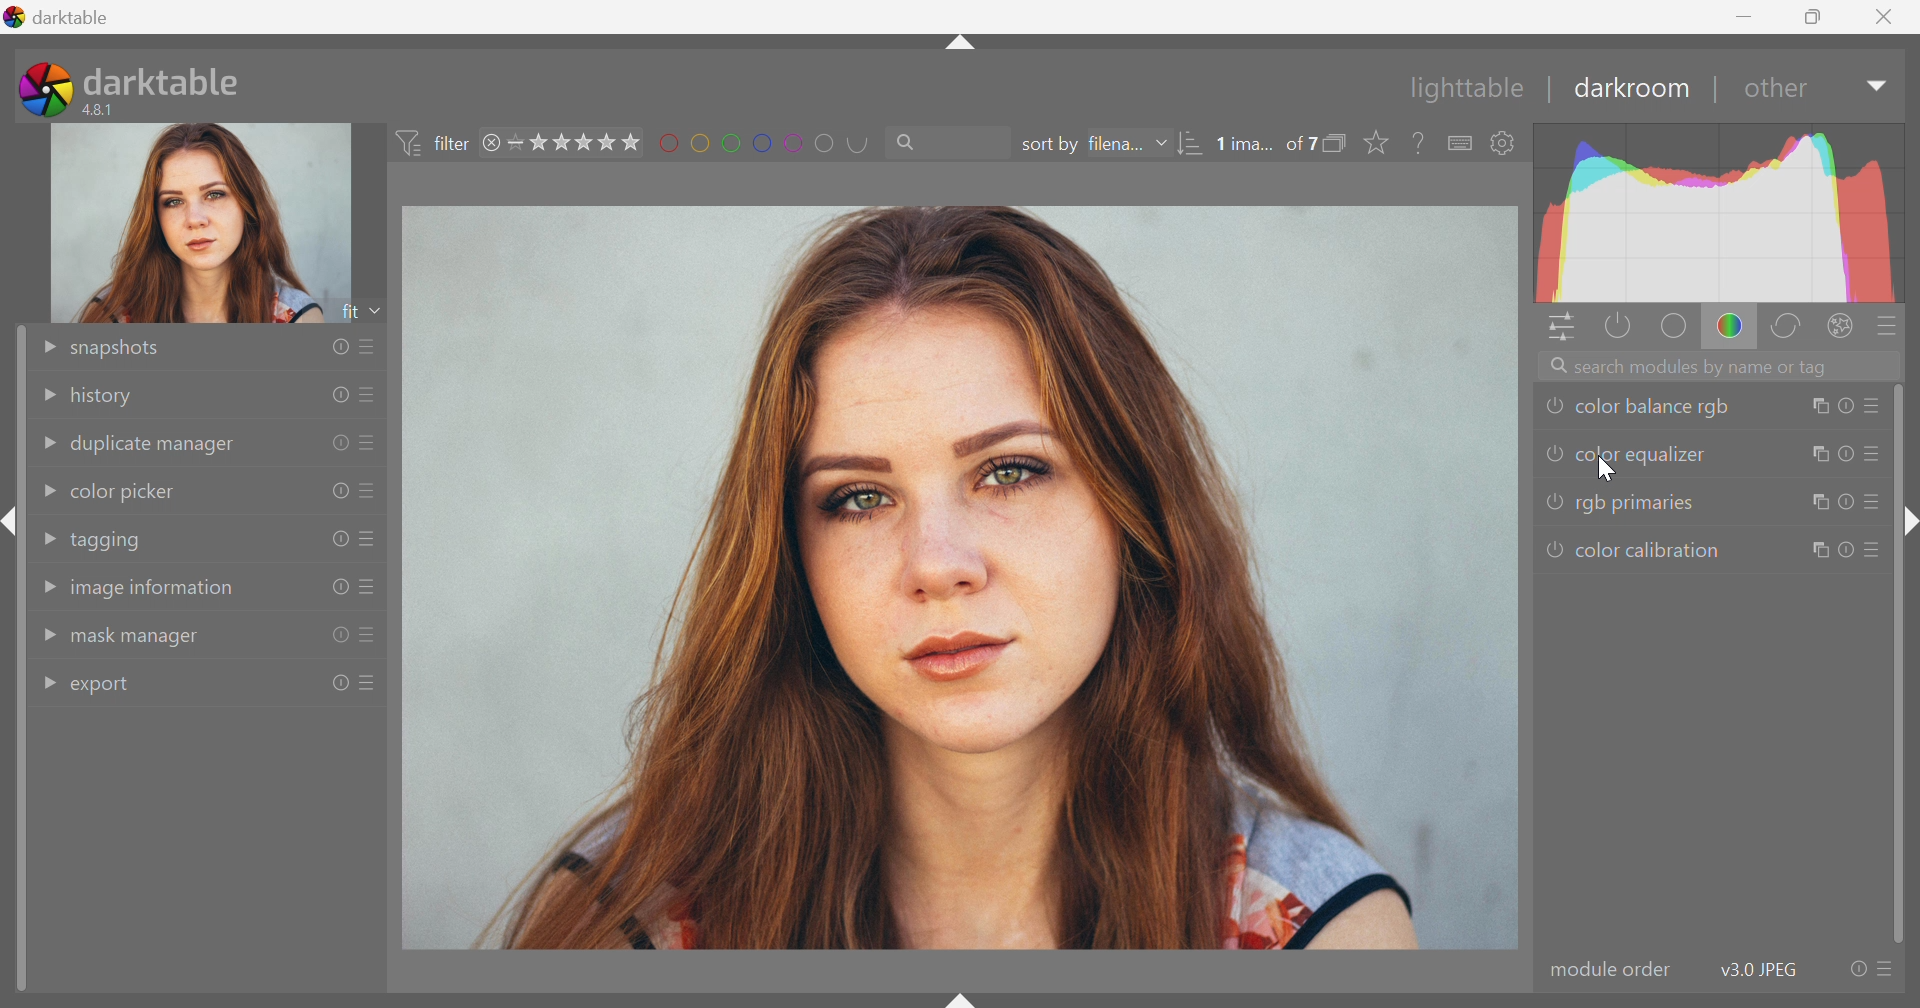 This screenshot has height=1008, width=1920. Describe the element at coordinates (1886, 17) in the screenshot. I see `` at that location.